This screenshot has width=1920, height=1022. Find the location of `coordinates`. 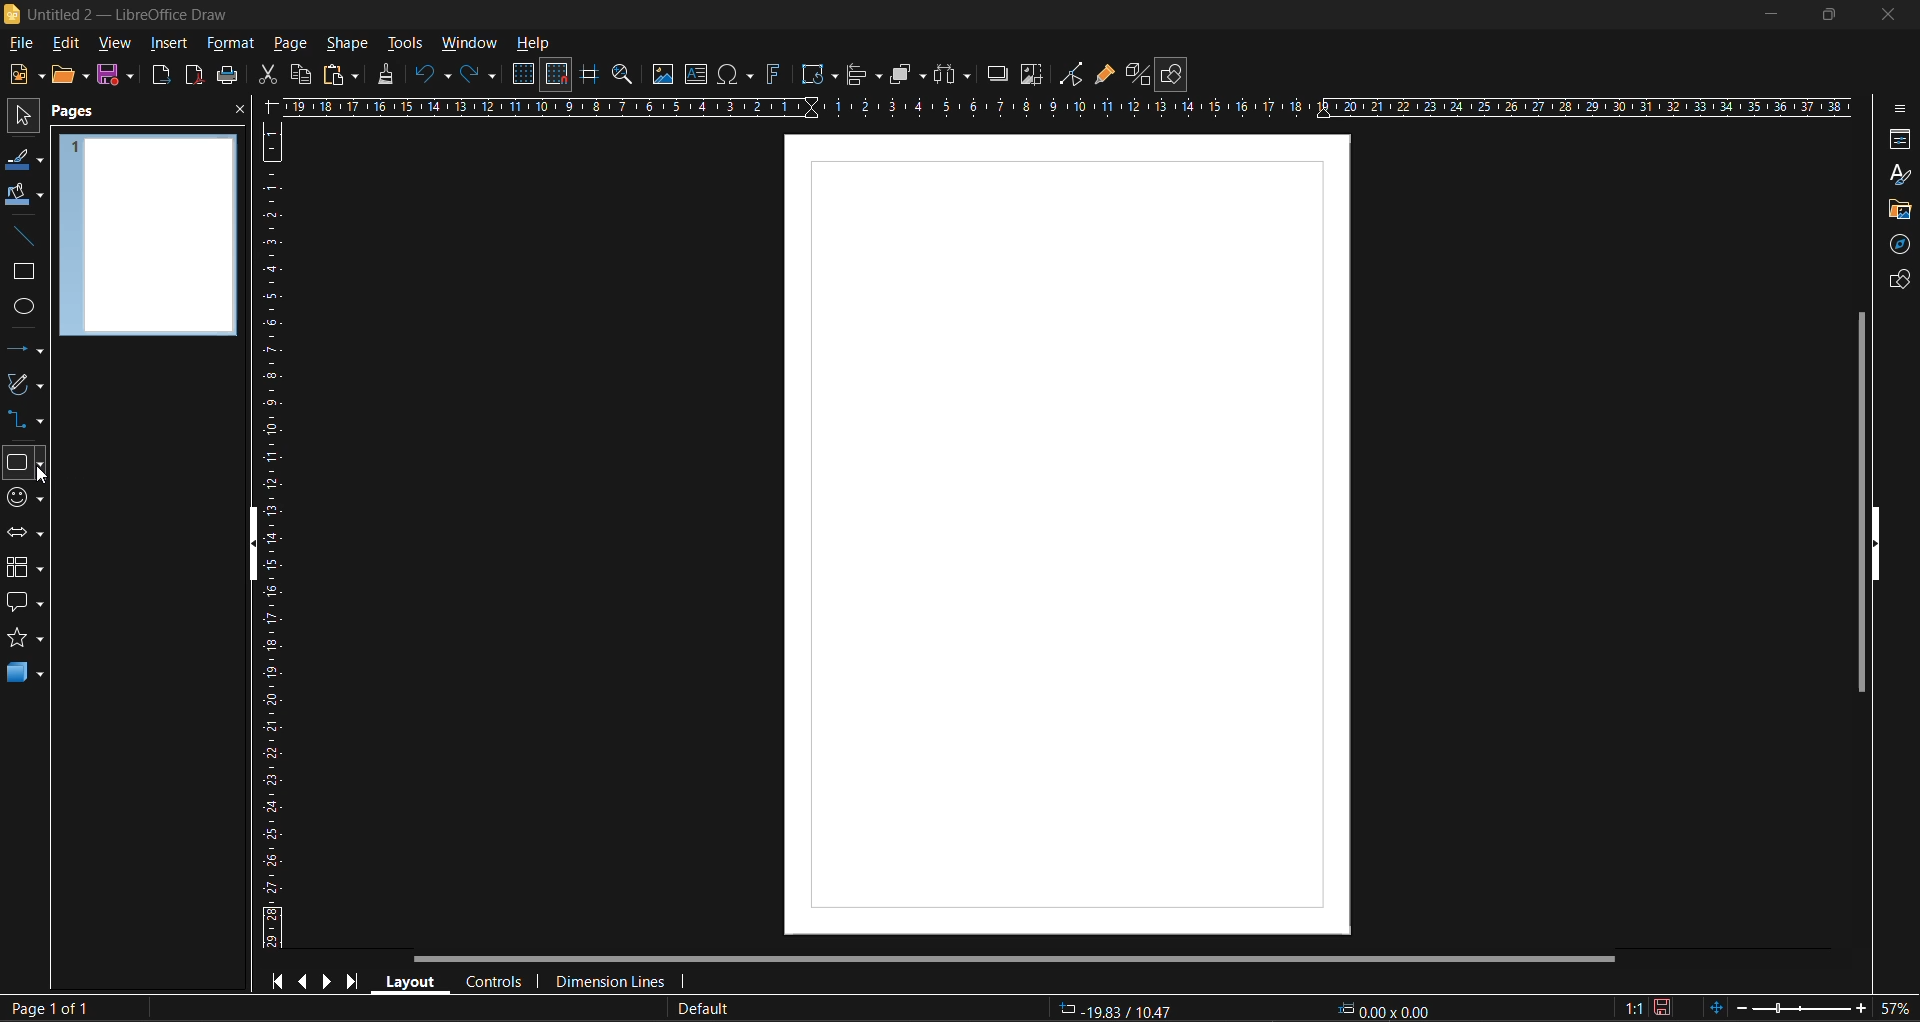

coordinates is located at coordinates (1242, 1010).